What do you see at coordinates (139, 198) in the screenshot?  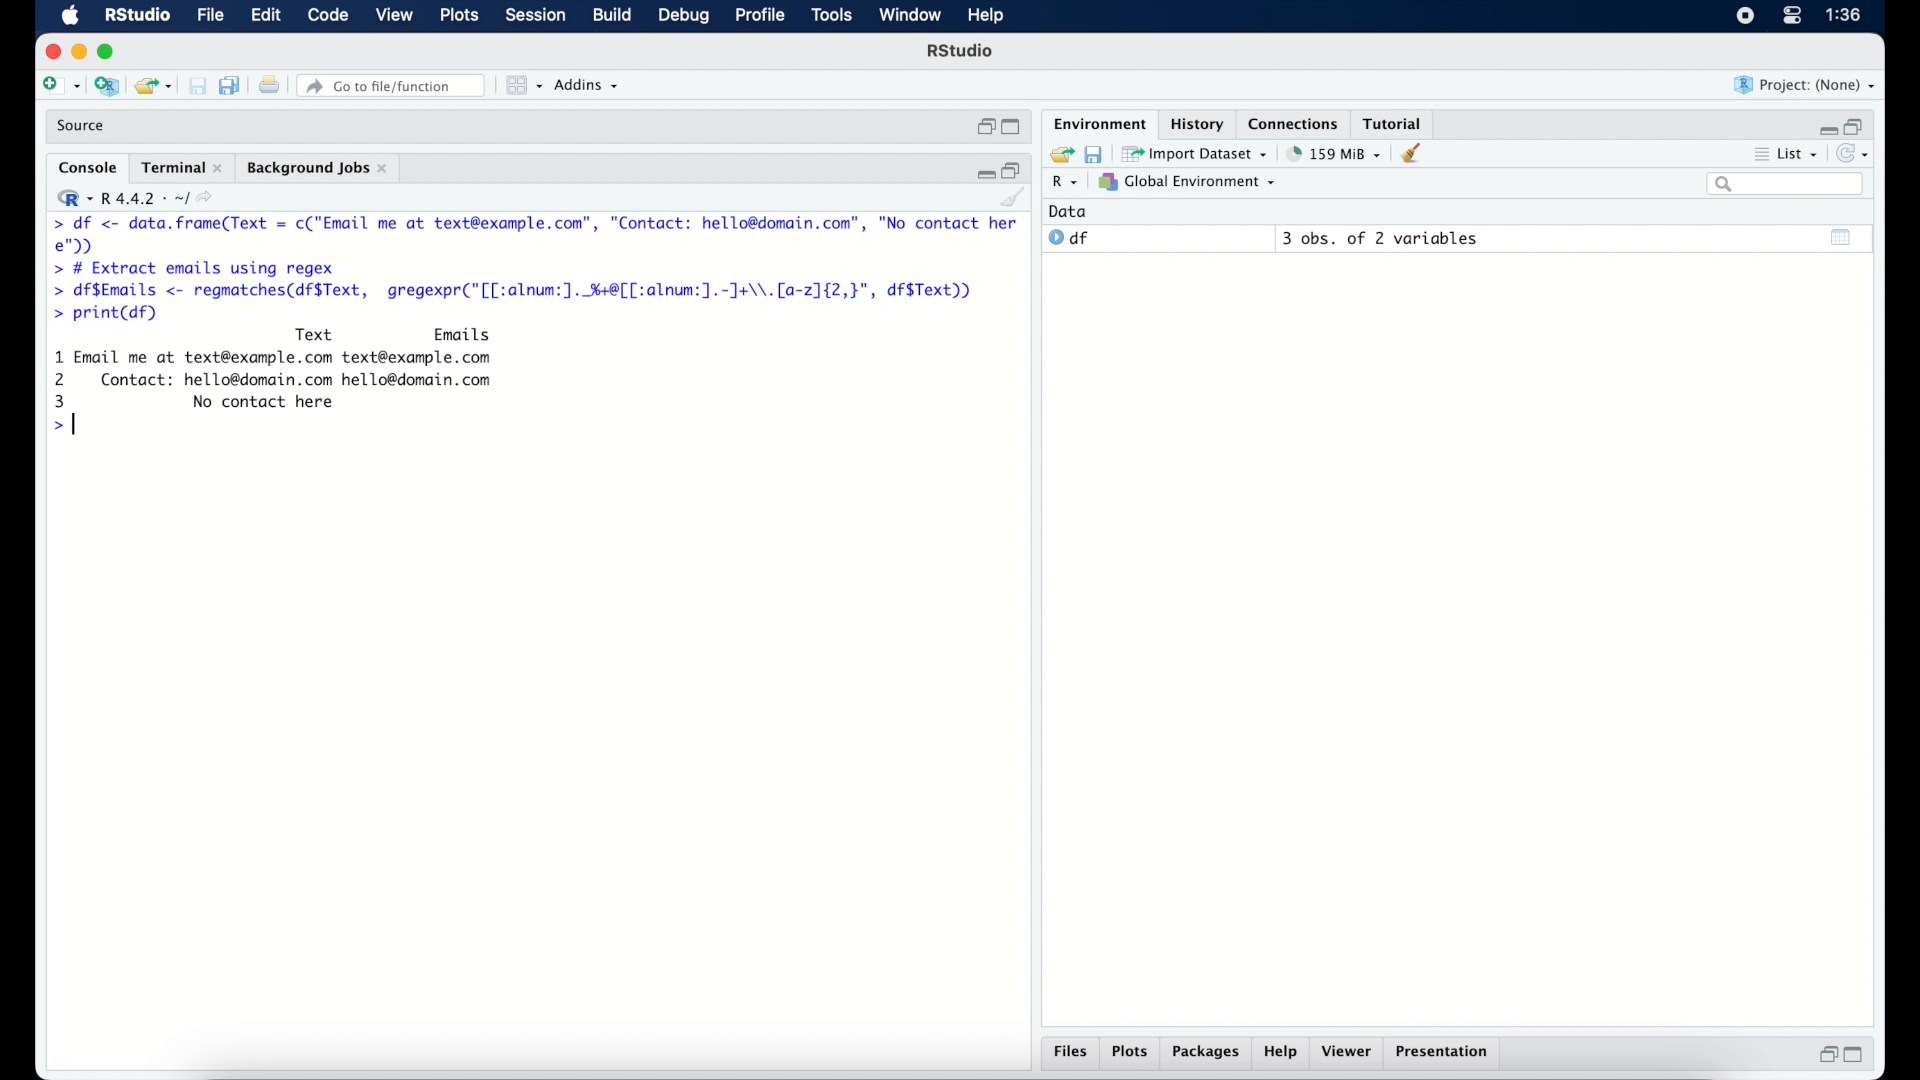 I see `R 4.4.2` at bounding box center [139, 198].